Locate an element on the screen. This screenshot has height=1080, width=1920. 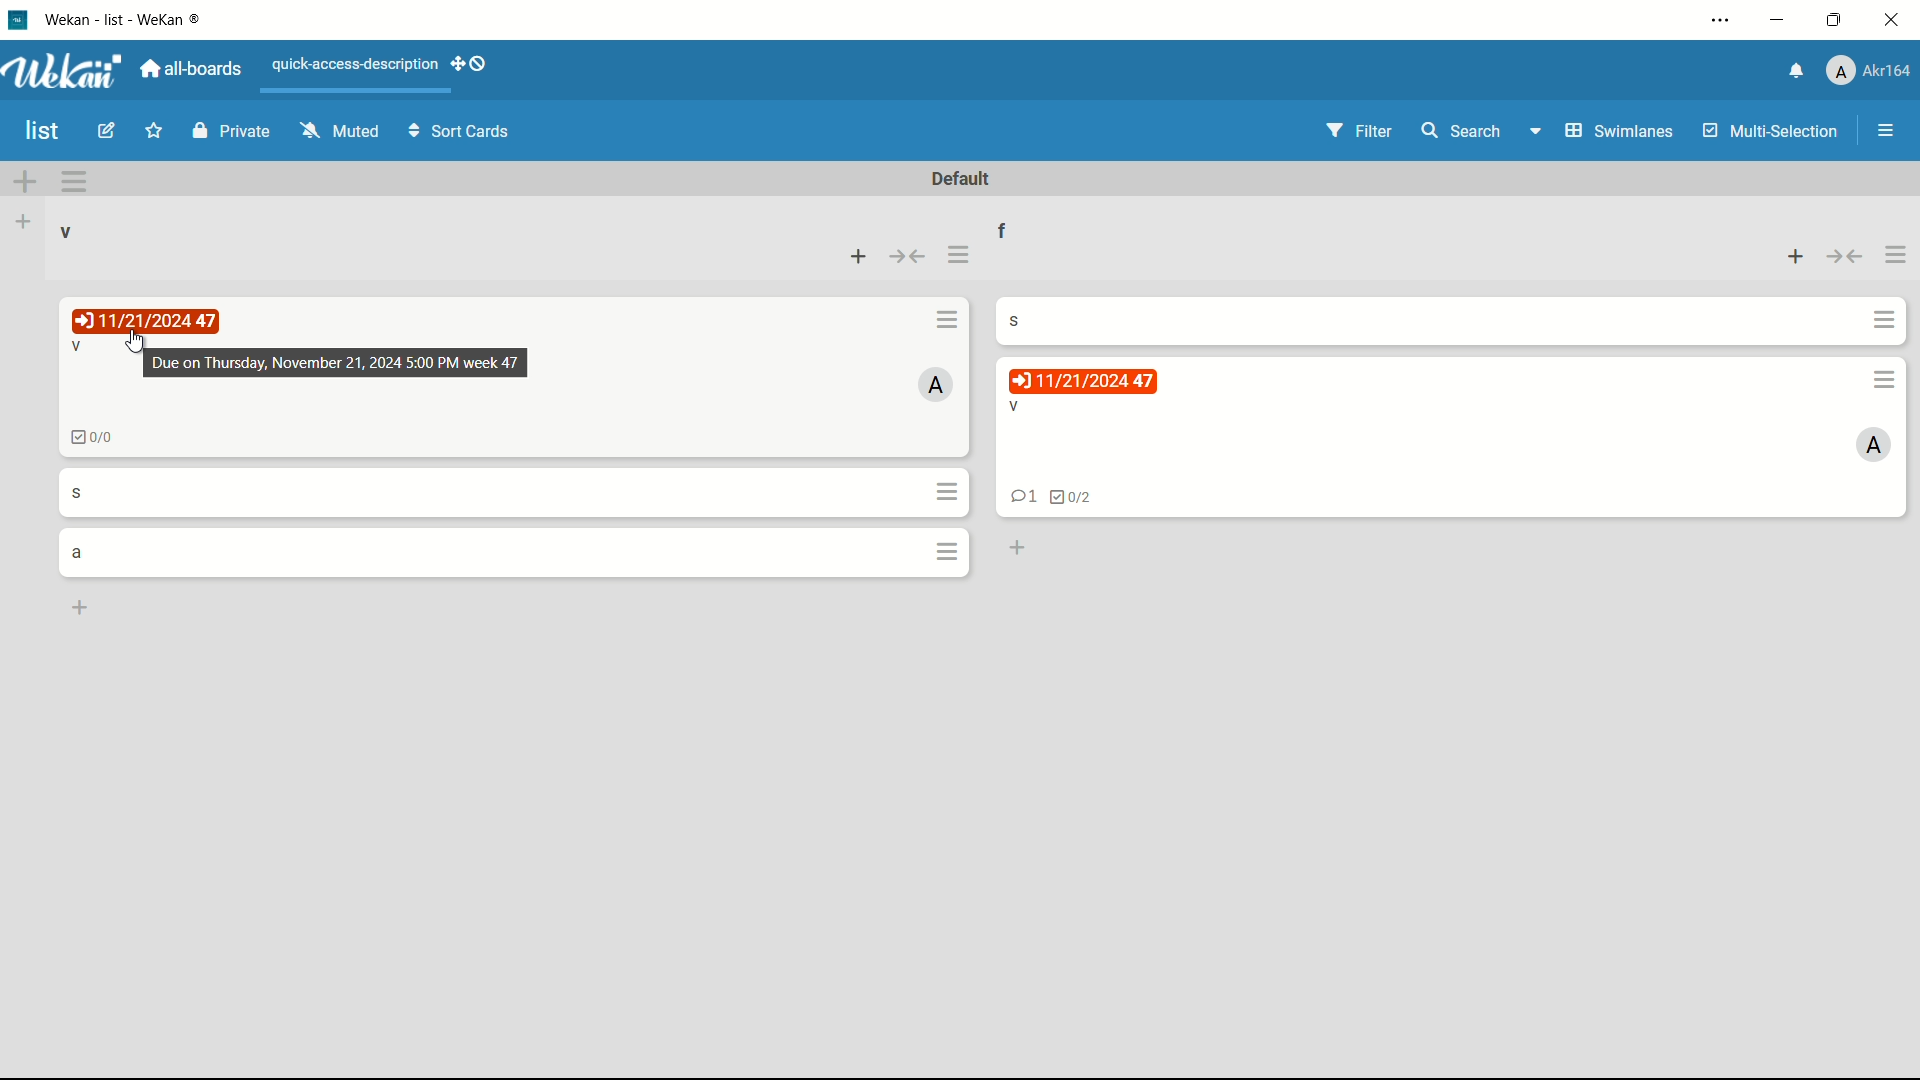
board name is located at coordinates (44, 131).